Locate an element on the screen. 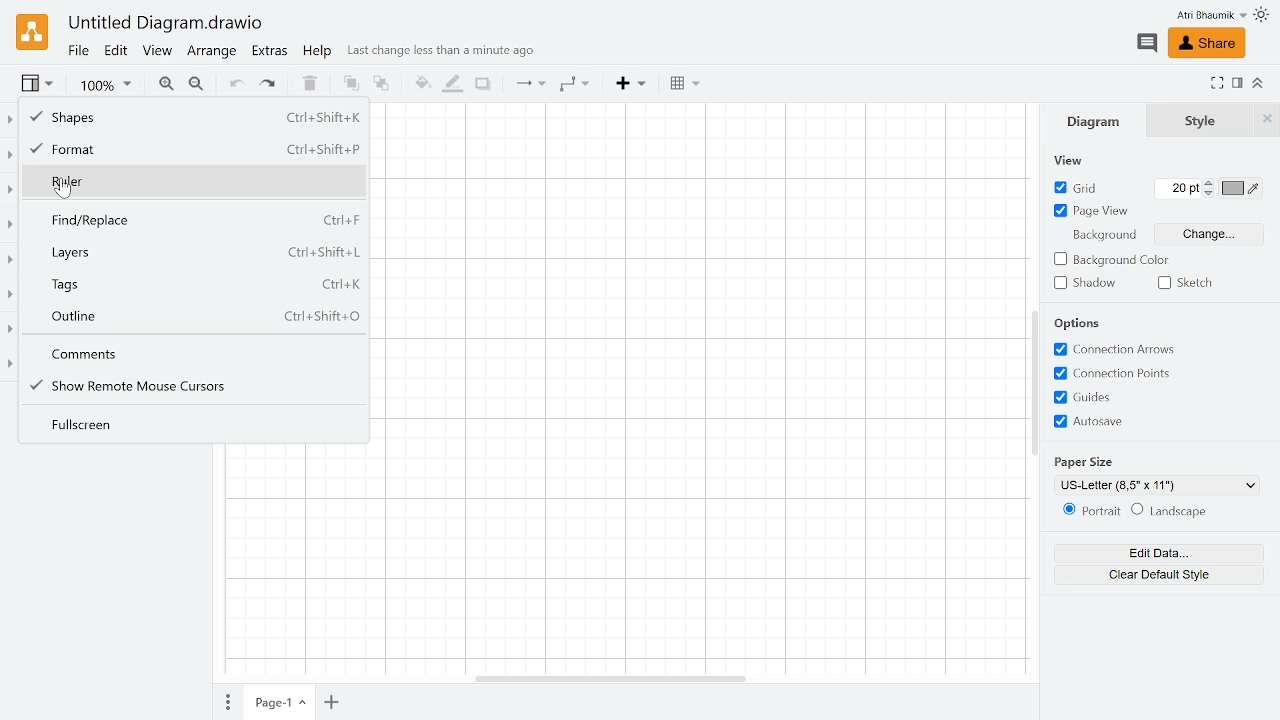 The image size is (1280, 720). view is located at coordinates (1066, 161).